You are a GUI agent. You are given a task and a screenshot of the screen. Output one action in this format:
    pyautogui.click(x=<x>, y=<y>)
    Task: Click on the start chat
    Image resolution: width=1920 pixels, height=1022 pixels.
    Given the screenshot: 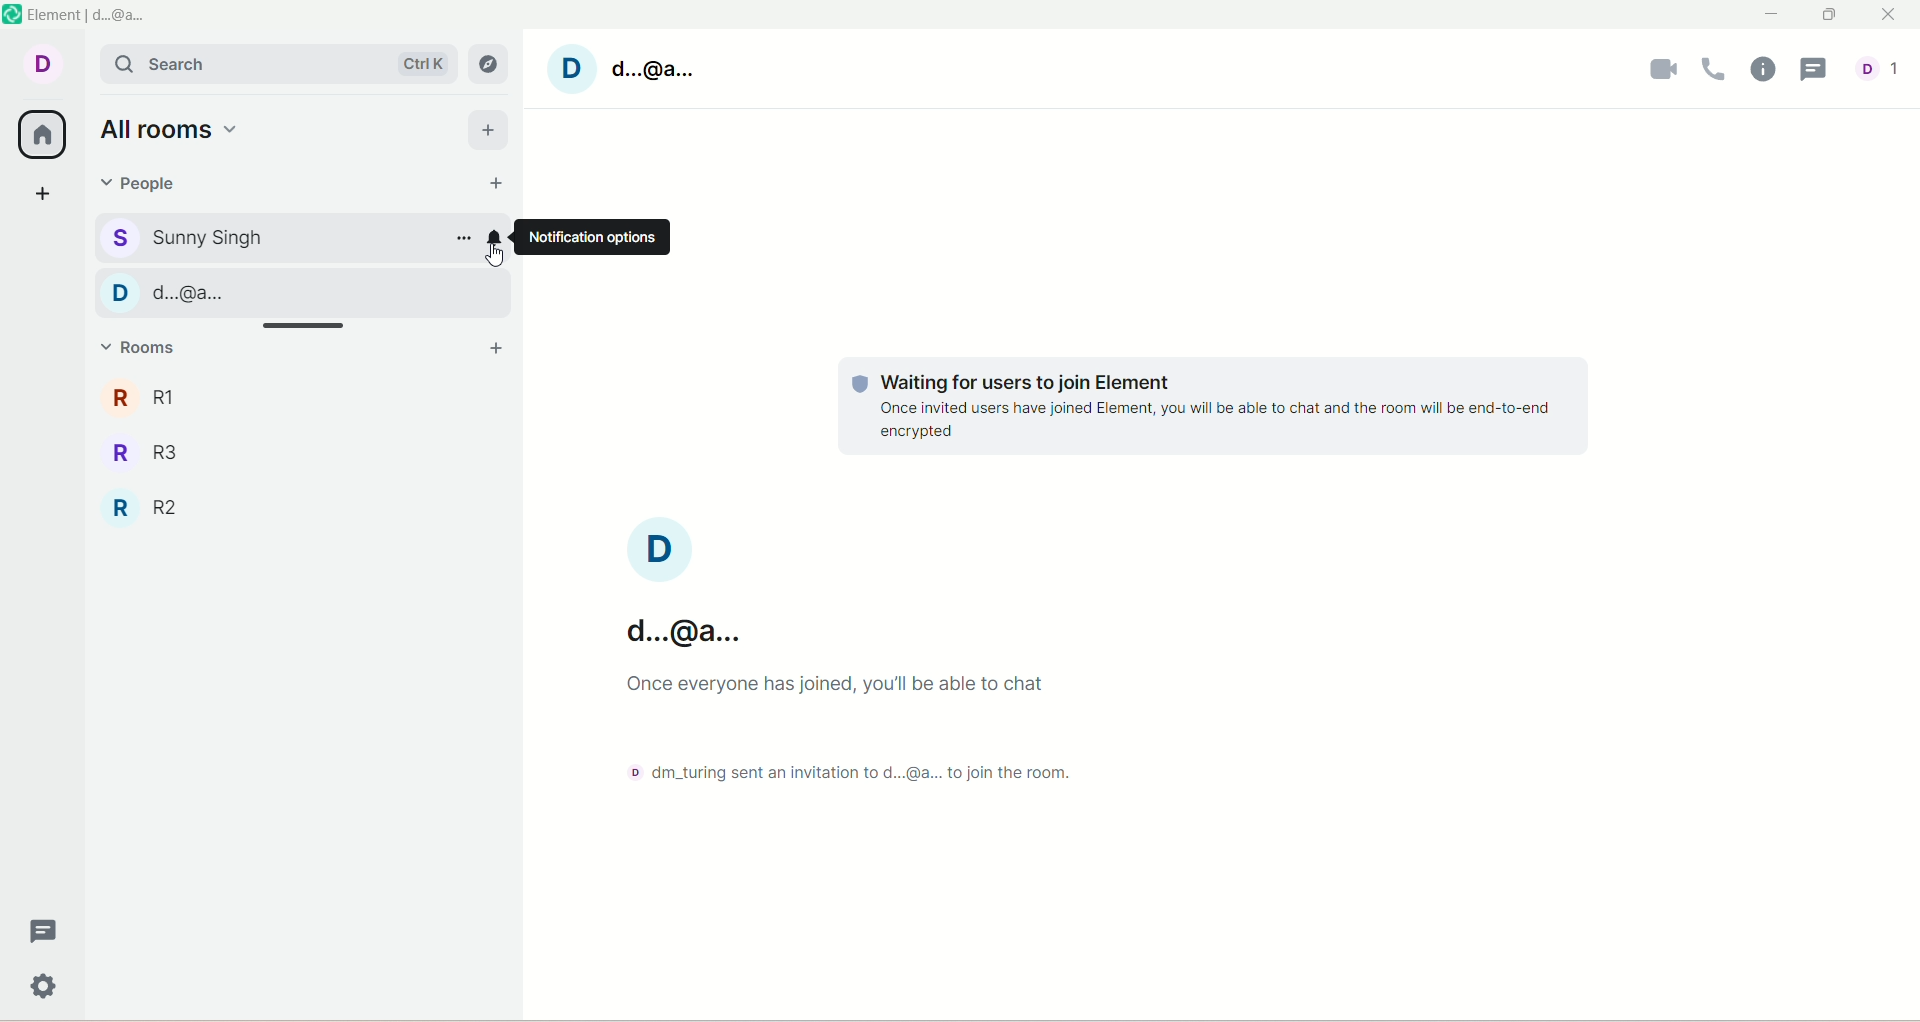 What is the action you would take?
    pyautogui.click(x=502, y=185)
    